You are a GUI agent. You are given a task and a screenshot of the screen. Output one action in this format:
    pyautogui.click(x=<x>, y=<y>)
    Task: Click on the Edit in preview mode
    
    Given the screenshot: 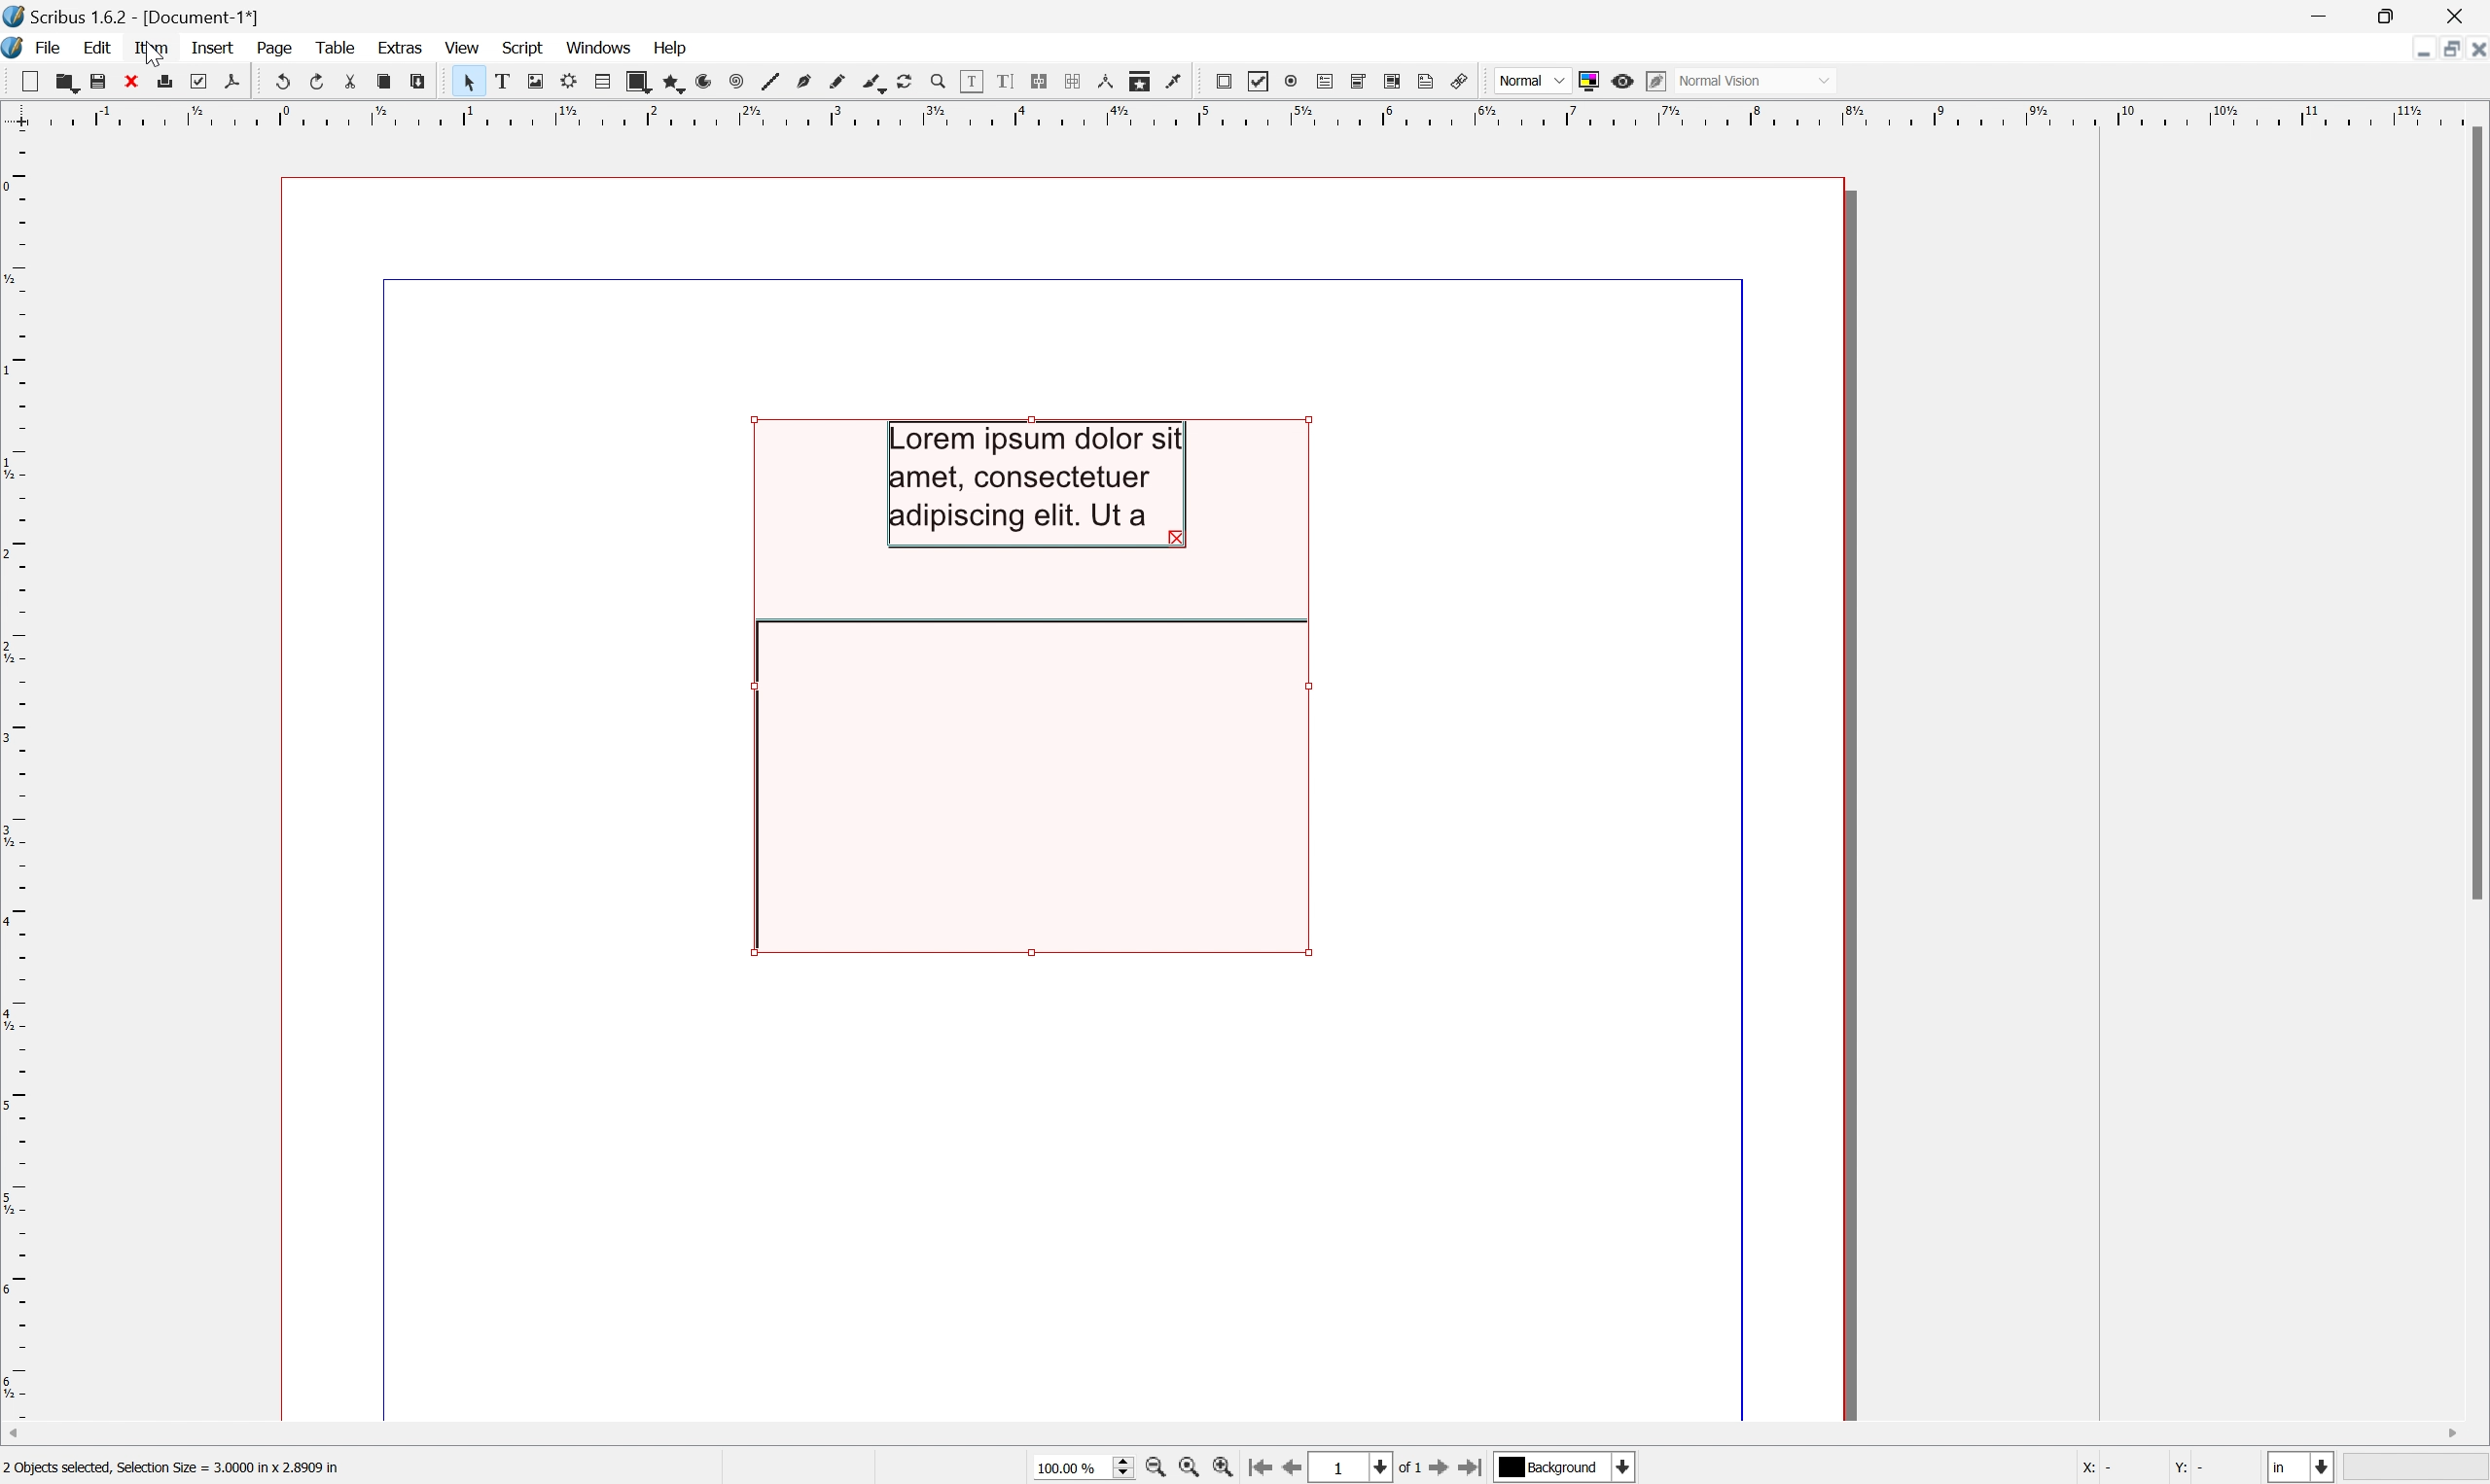 What is the action you would take?
    pyautogui.click(x=1658, y=80)
    